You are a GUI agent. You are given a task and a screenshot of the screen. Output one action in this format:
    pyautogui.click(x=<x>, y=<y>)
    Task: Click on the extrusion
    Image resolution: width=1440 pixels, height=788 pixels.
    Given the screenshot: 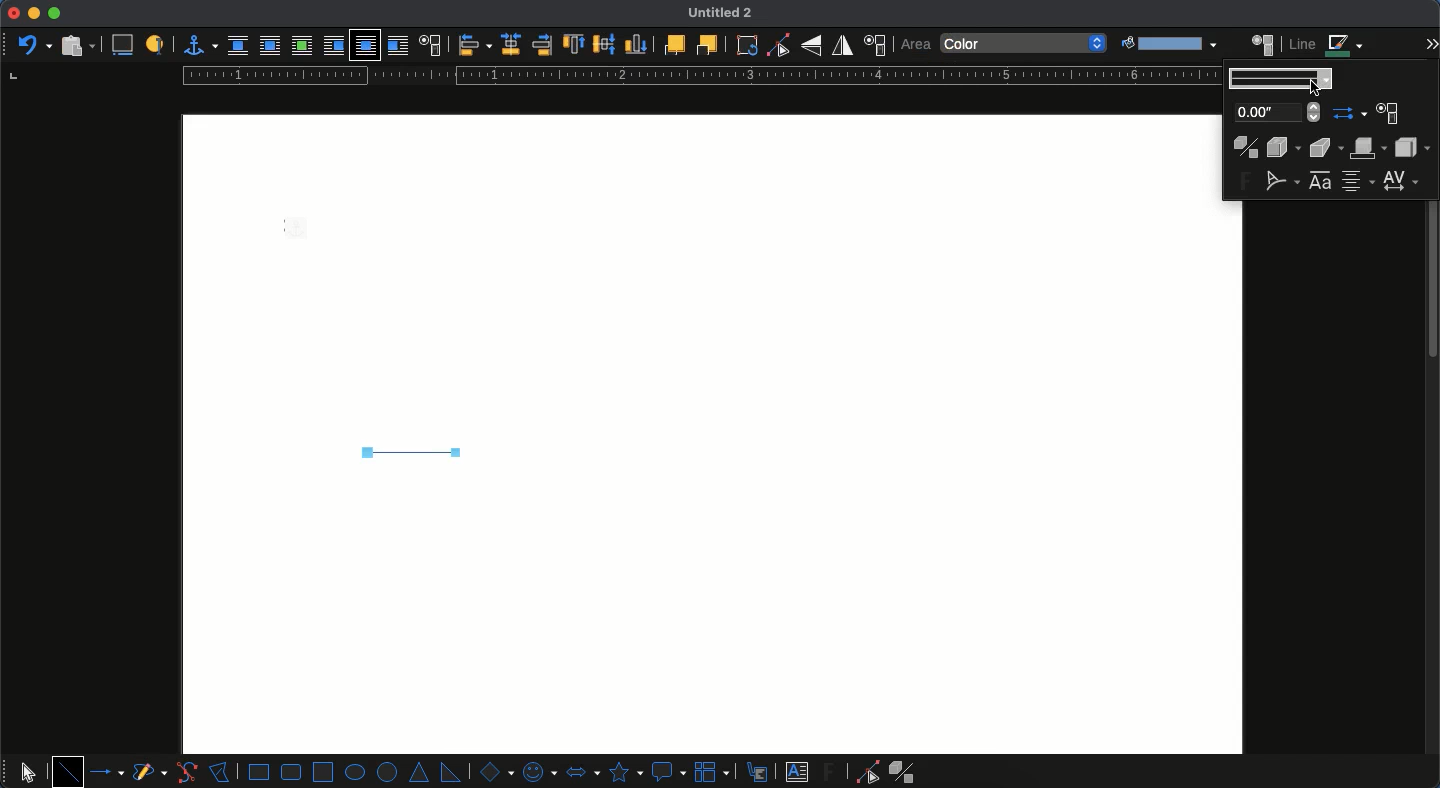 What is the action you would take?
    pyautogui.click(x=906, y=772)
    